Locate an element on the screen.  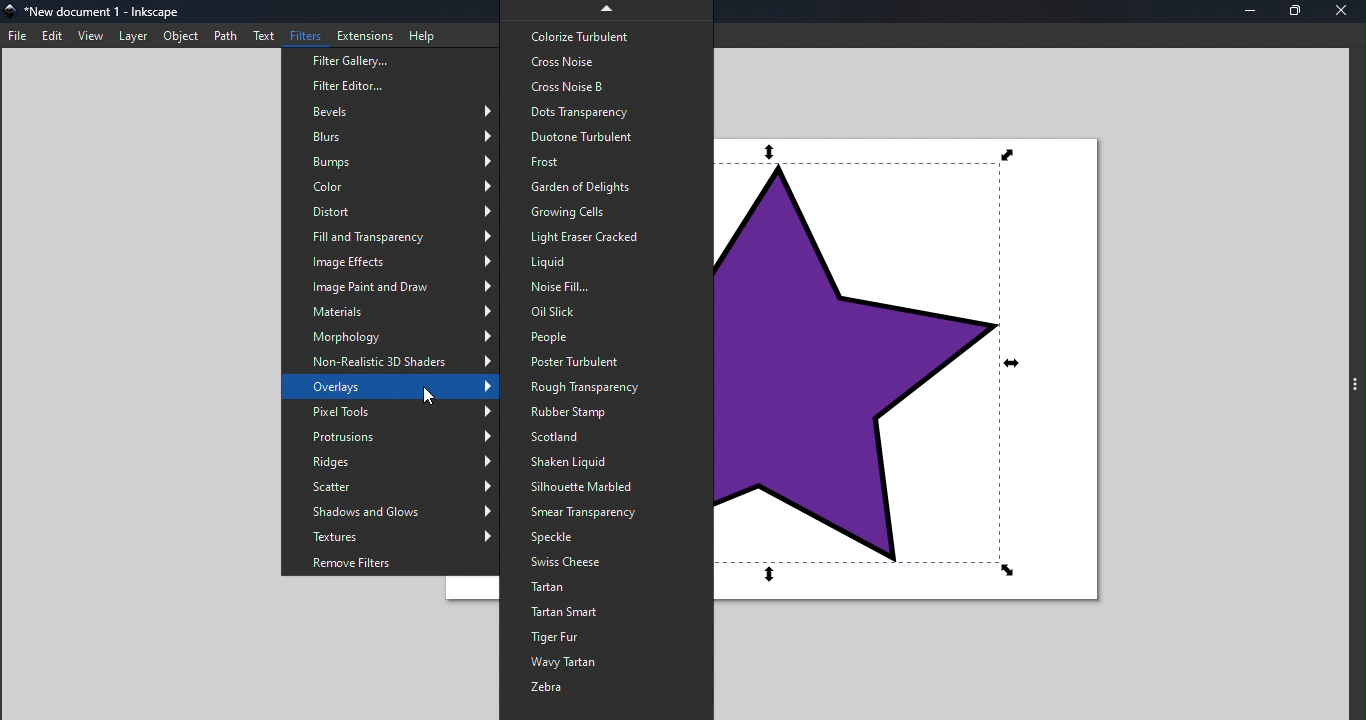
Filter gallery is located at coordinates (388, 62).